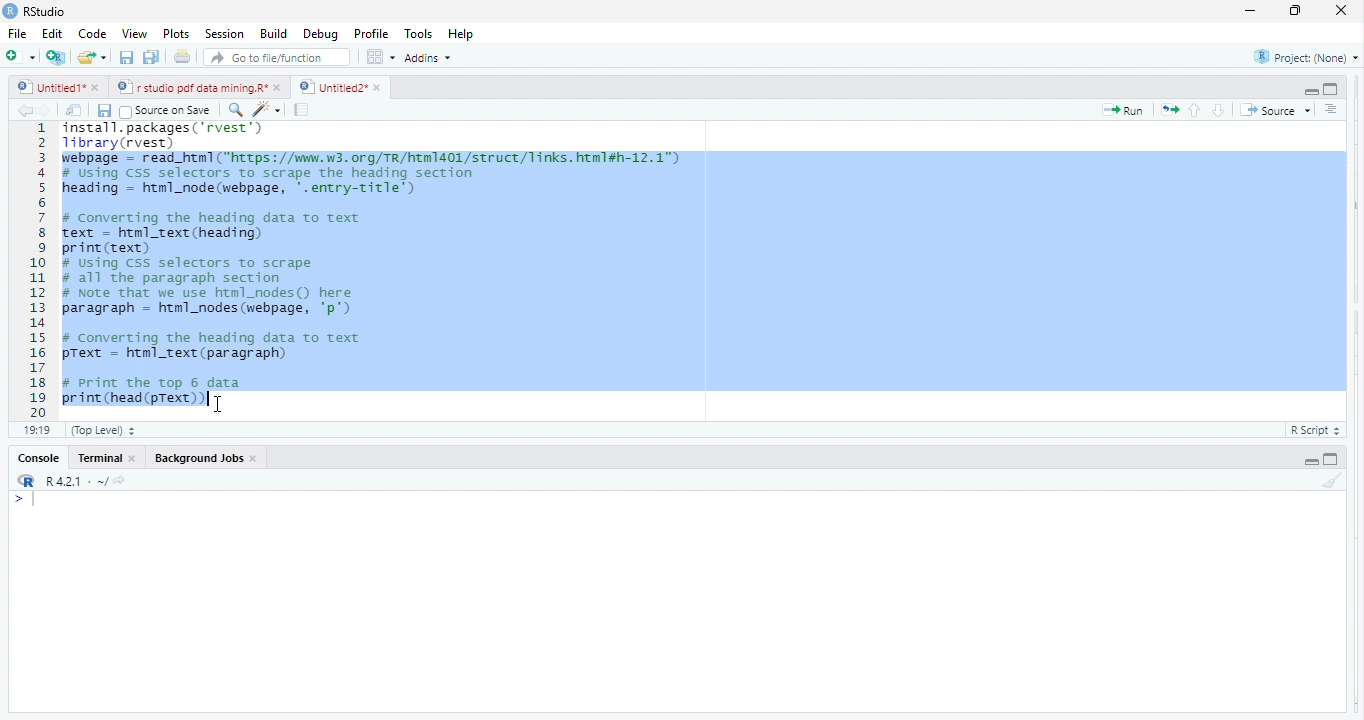  I want to click on 1
2
3
a
5
6
7
H
9
10
11
12
13
14
15
16
17
18
19
20, so click(38, 269).